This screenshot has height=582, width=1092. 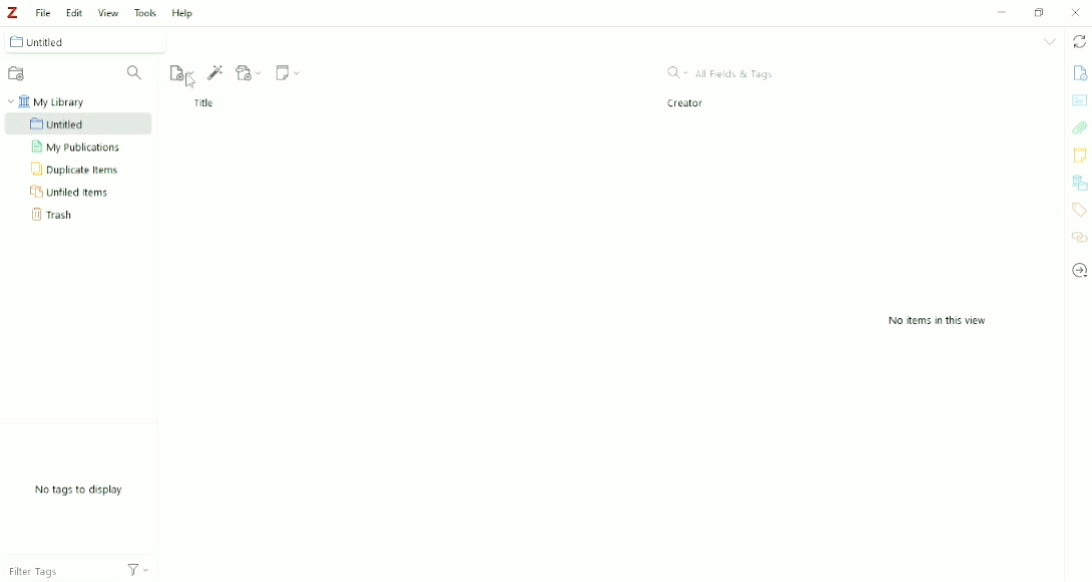 I want to click on New Collection, so click(x=18, y=74).